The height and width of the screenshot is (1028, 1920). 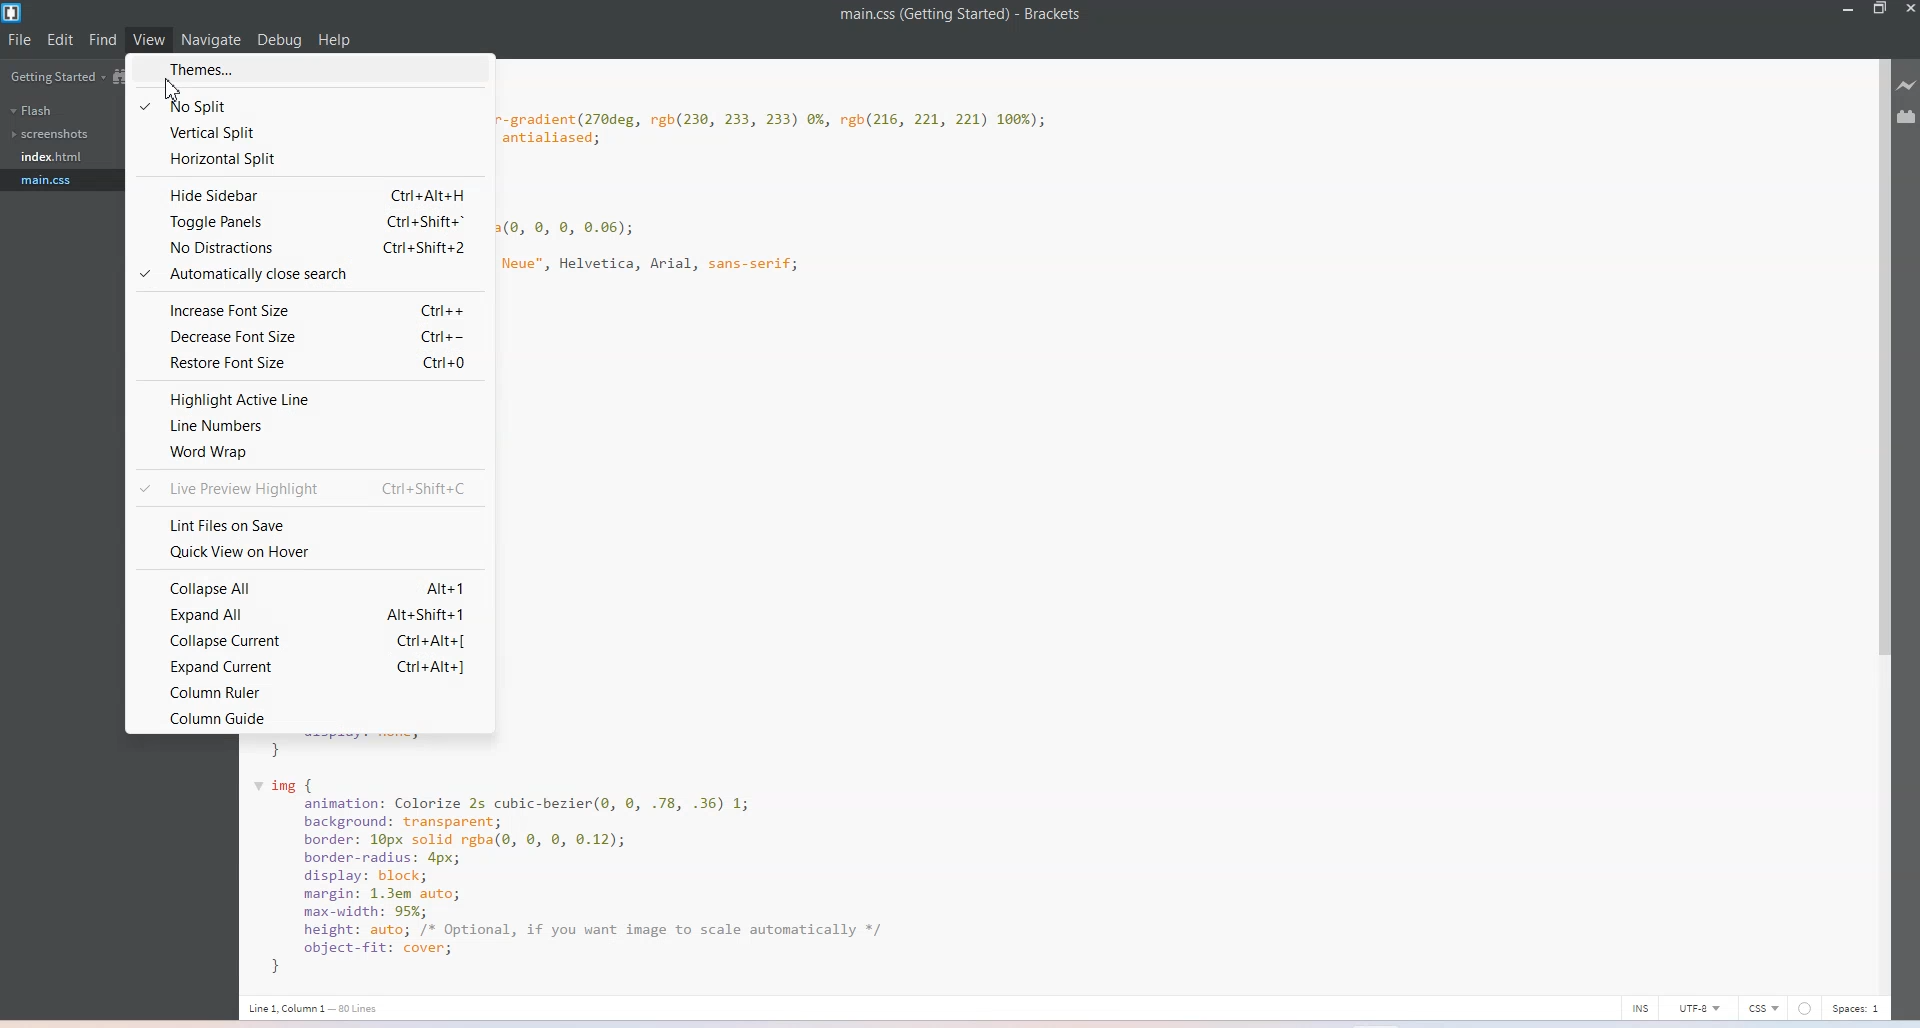 What do you see at coordinates (310, 551) in the screenshot?
I see `Quick view one Hover` at bounding box center [310, 551].